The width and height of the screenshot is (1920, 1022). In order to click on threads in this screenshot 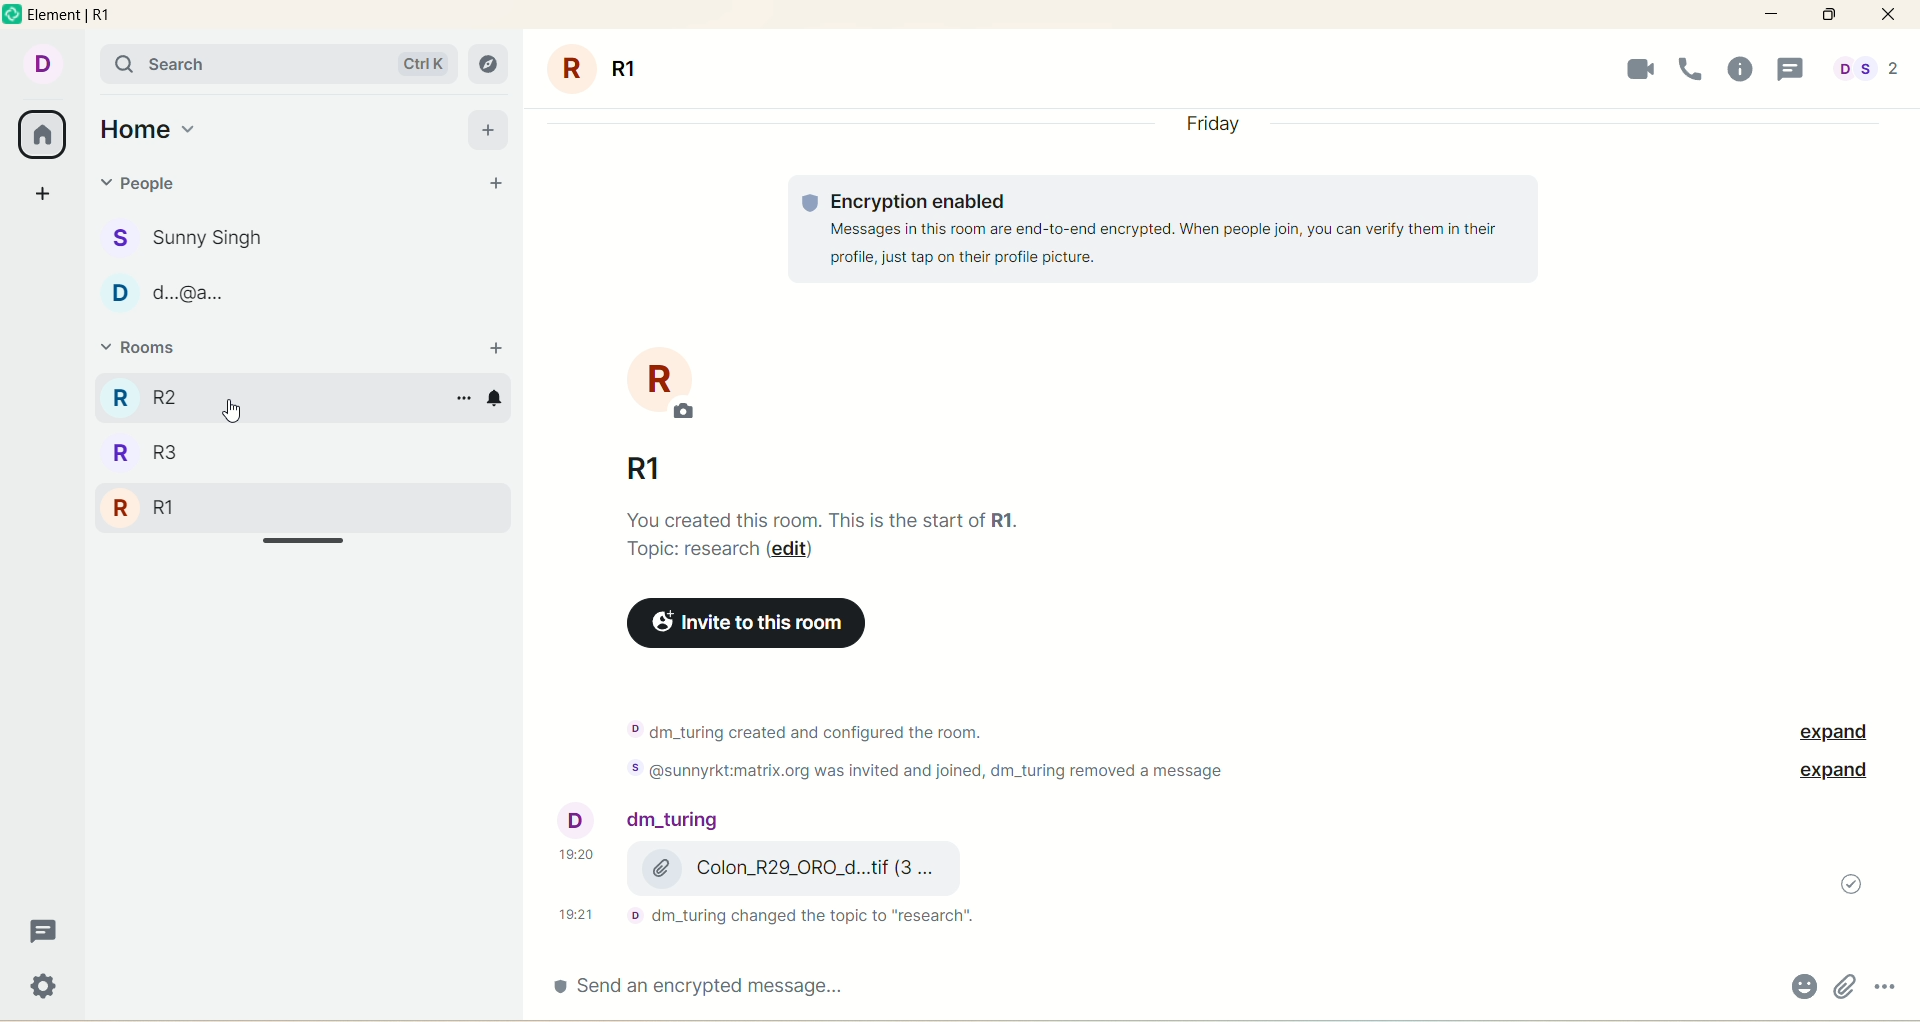, I will do `click(1791, 71)`.